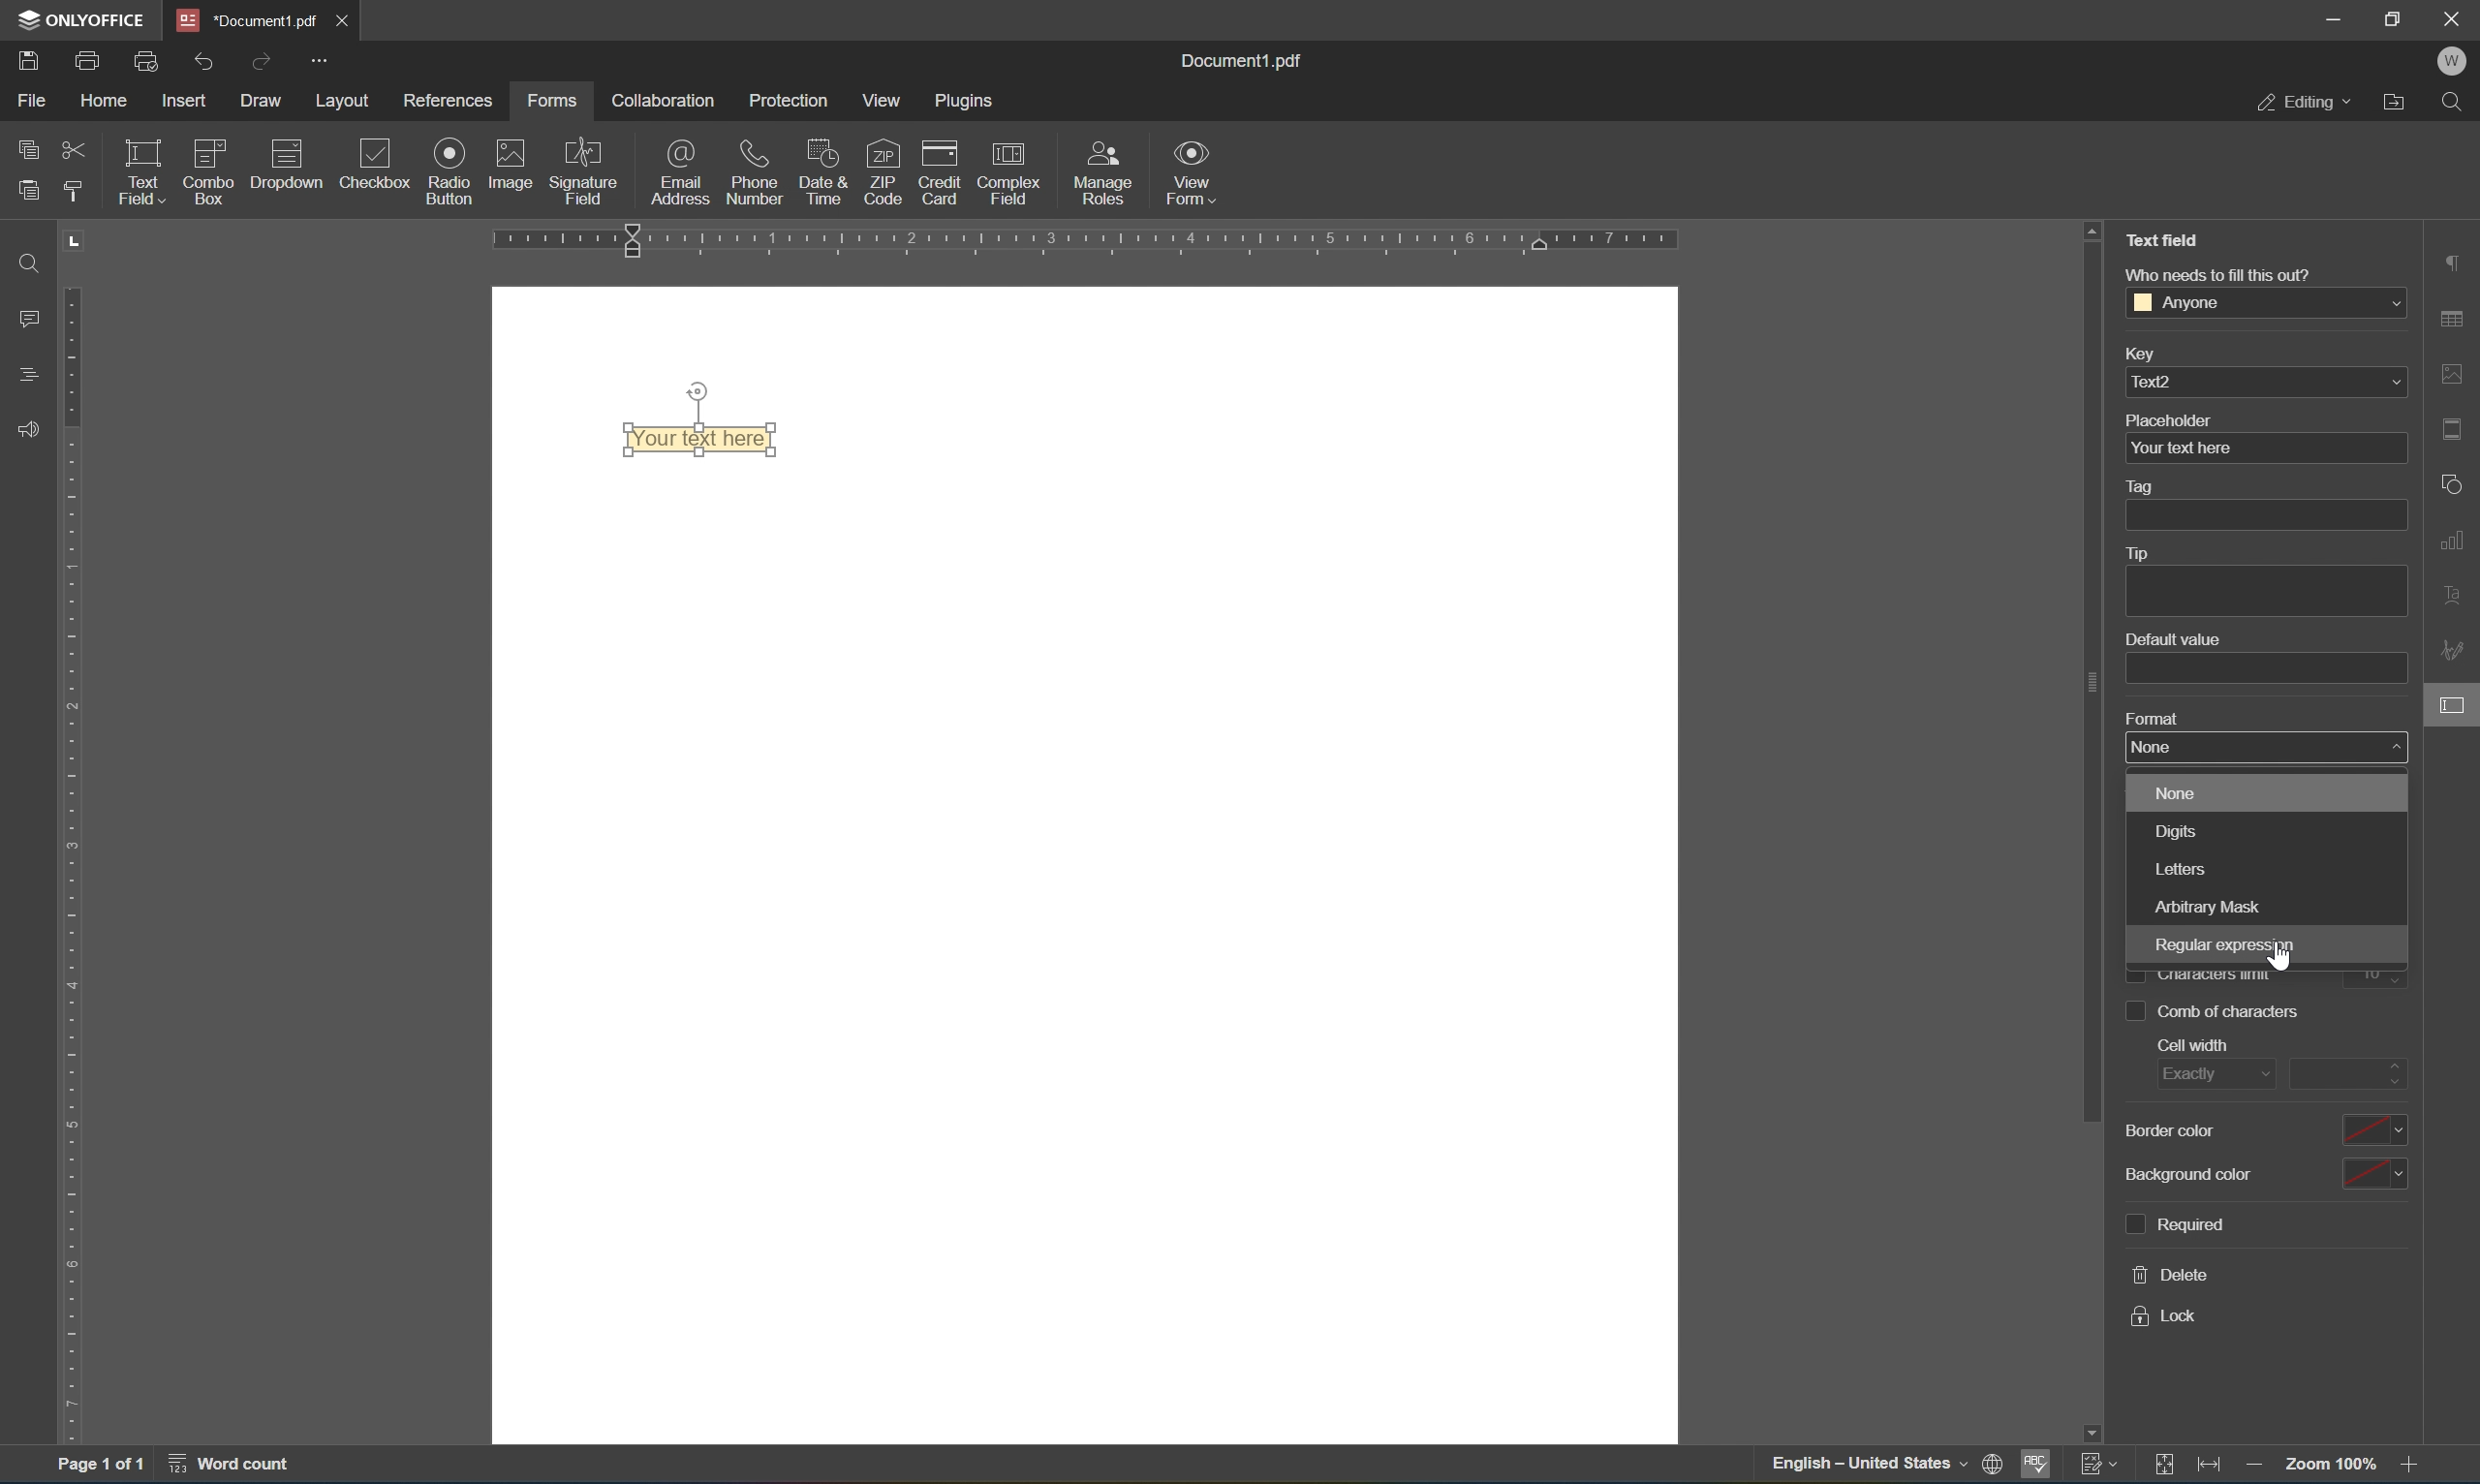 The width and height of the screenshot is (2480, 1484). I want to click on zip code, so click(882, 172).